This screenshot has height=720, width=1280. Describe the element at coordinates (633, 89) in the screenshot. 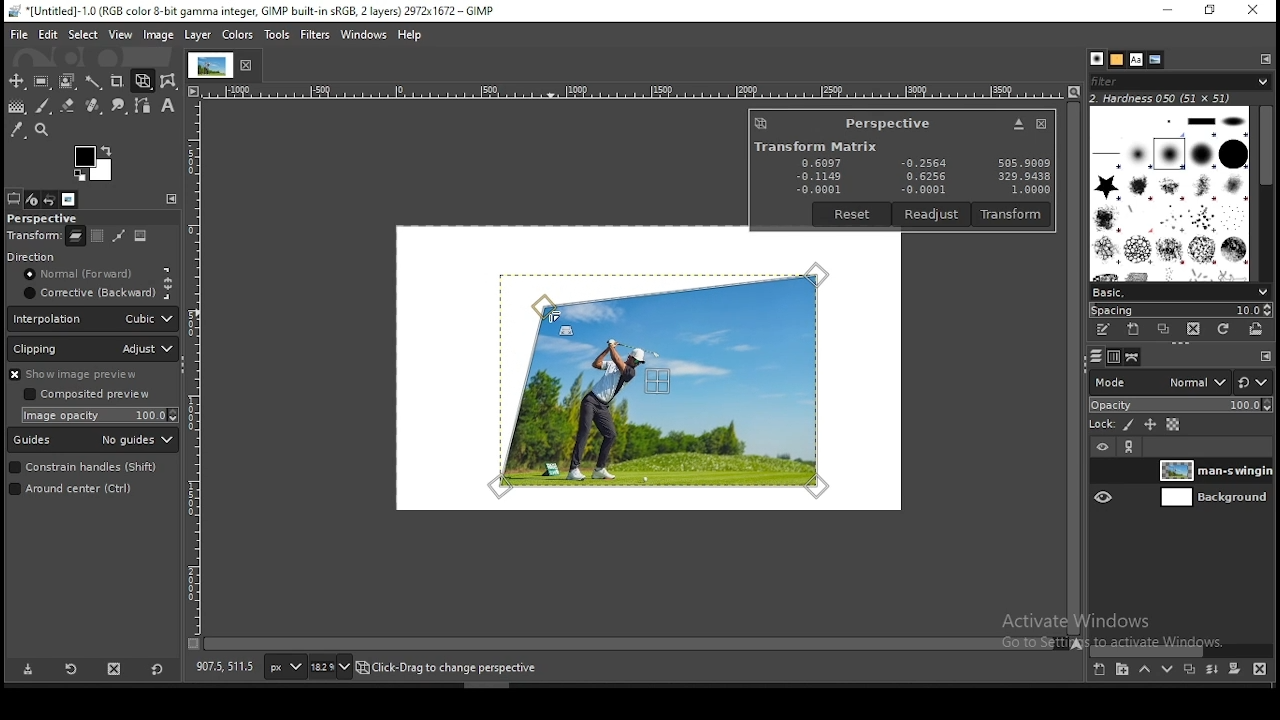

I see `horizontal scale ` at that location.